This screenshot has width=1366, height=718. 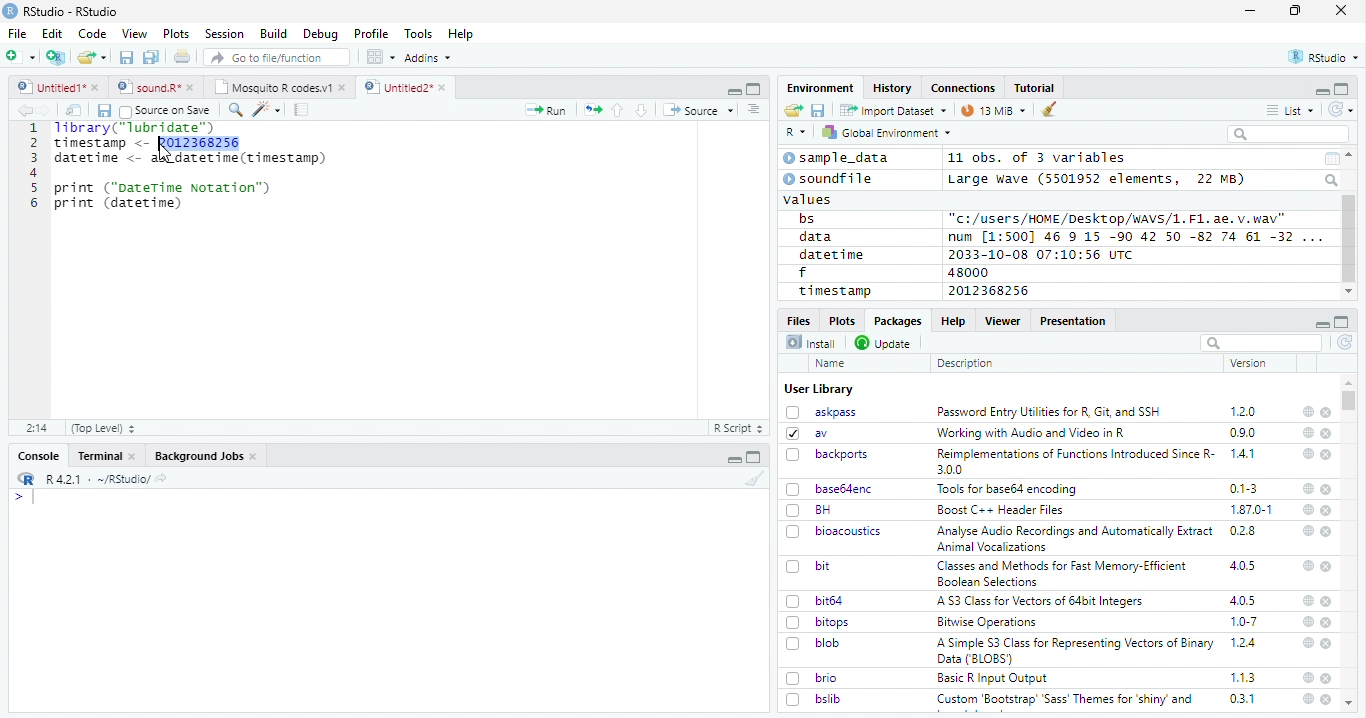 I want to click on BH, so click(x=811, y=510).